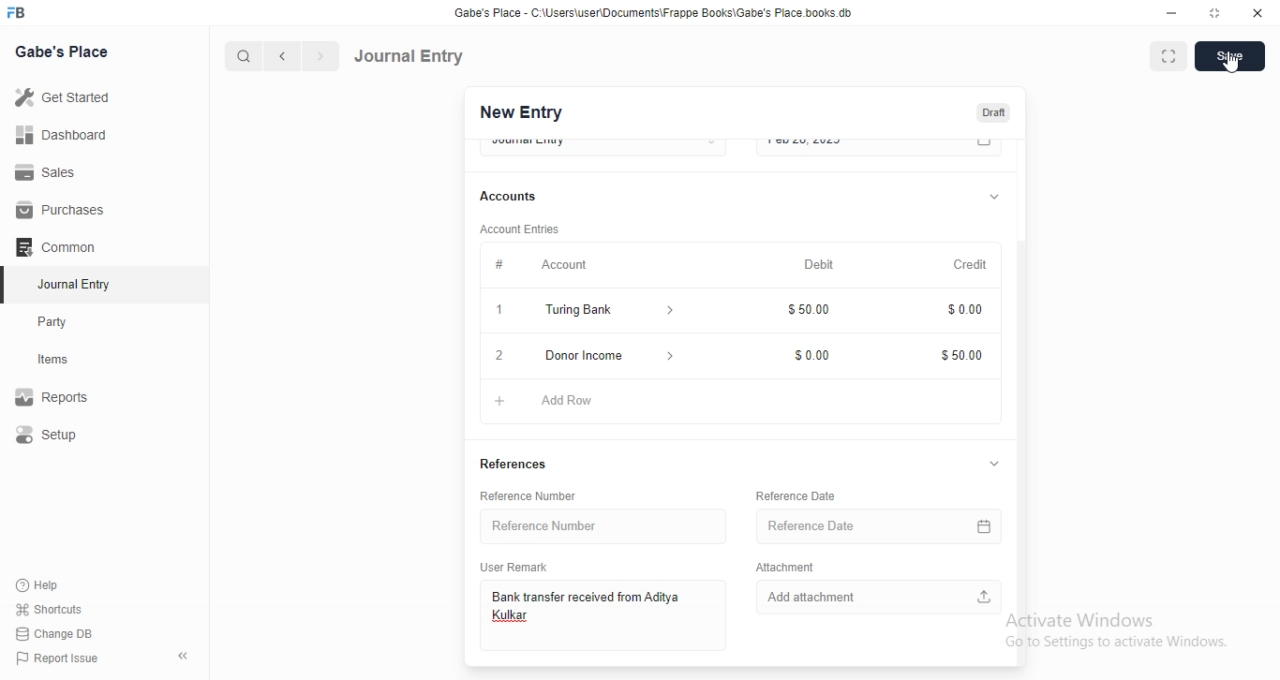  What do you see at coordinates (994, 194) in the screenshot?
I see `collapse` at bounding box center [994, 194].